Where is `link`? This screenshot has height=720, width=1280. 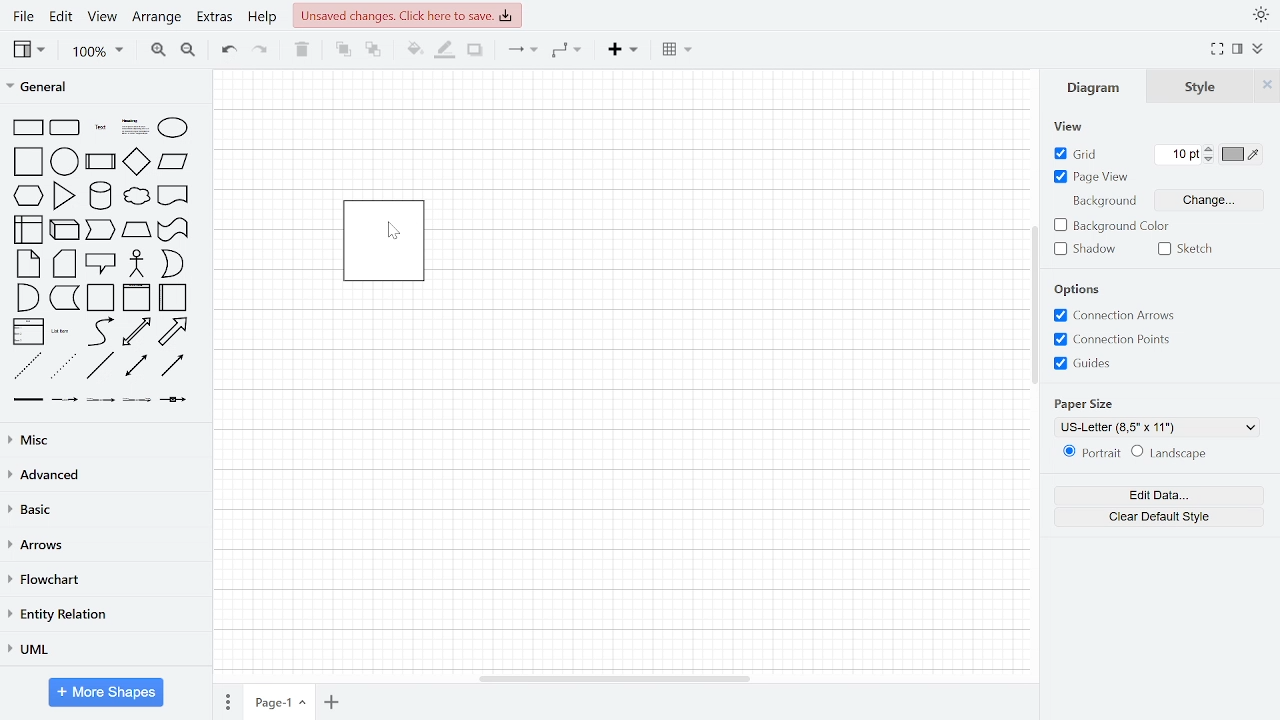 link is located at coordinates (26, 400).